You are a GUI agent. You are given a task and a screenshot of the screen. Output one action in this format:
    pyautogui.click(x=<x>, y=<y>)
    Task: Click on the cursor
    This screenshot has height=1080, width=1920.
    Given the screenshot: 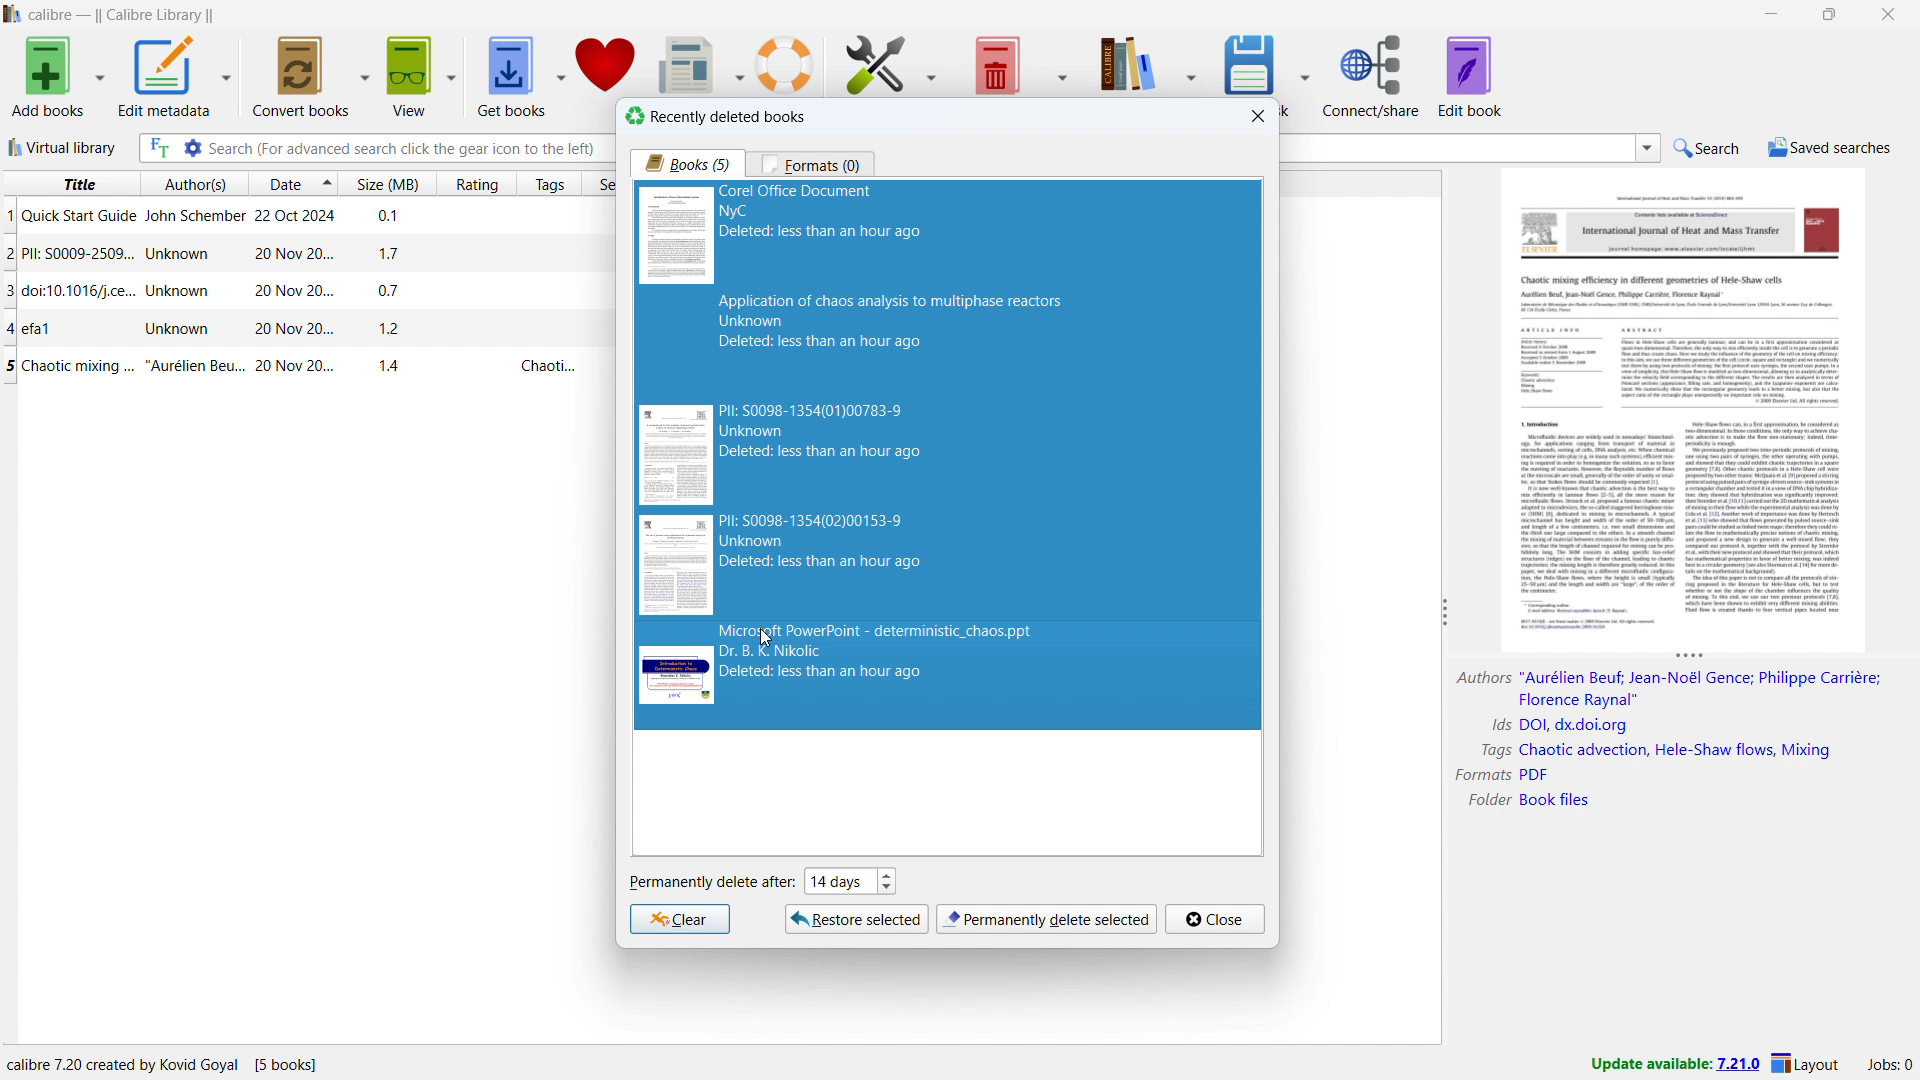 What is the action you would take?
    pyautogui.click(x=766, y=640)
    